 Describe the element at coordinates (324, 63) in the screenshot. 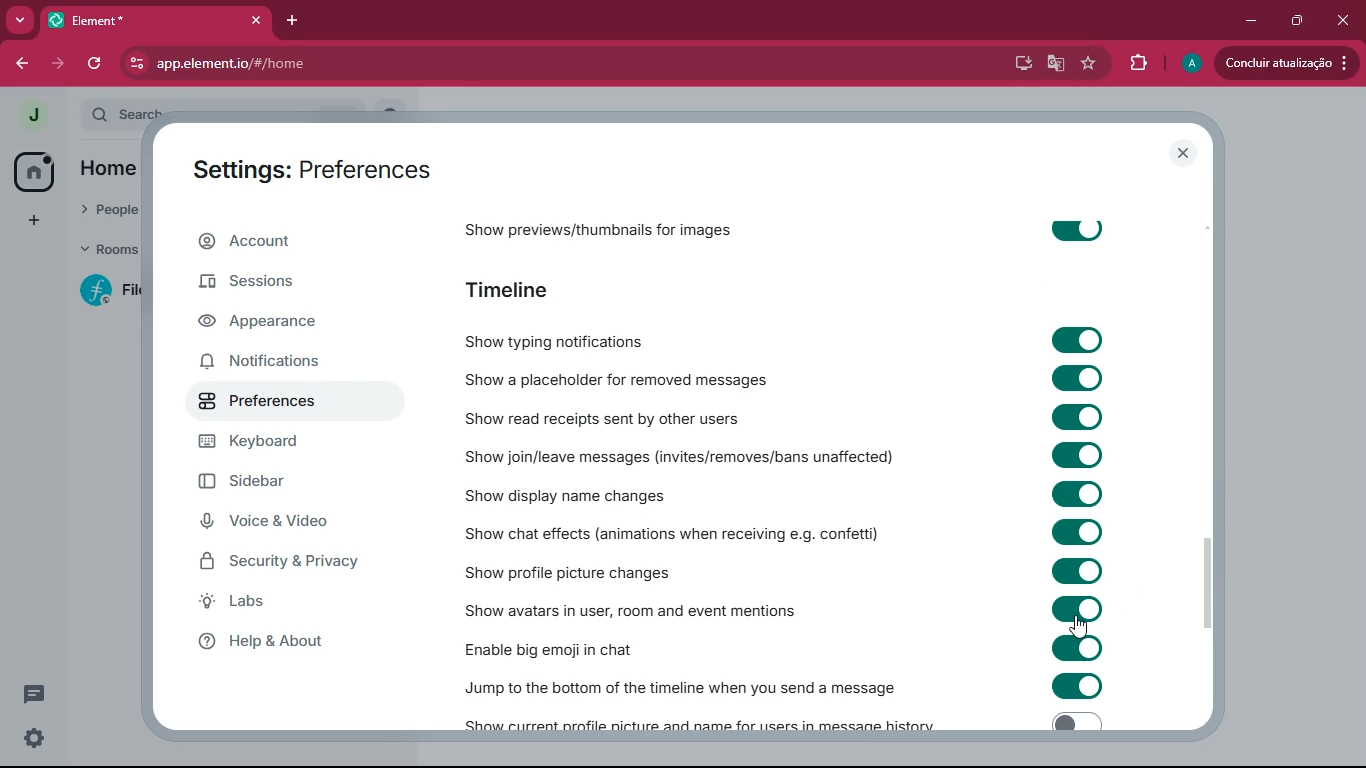

I see `app.element.io/#/home` at that location.